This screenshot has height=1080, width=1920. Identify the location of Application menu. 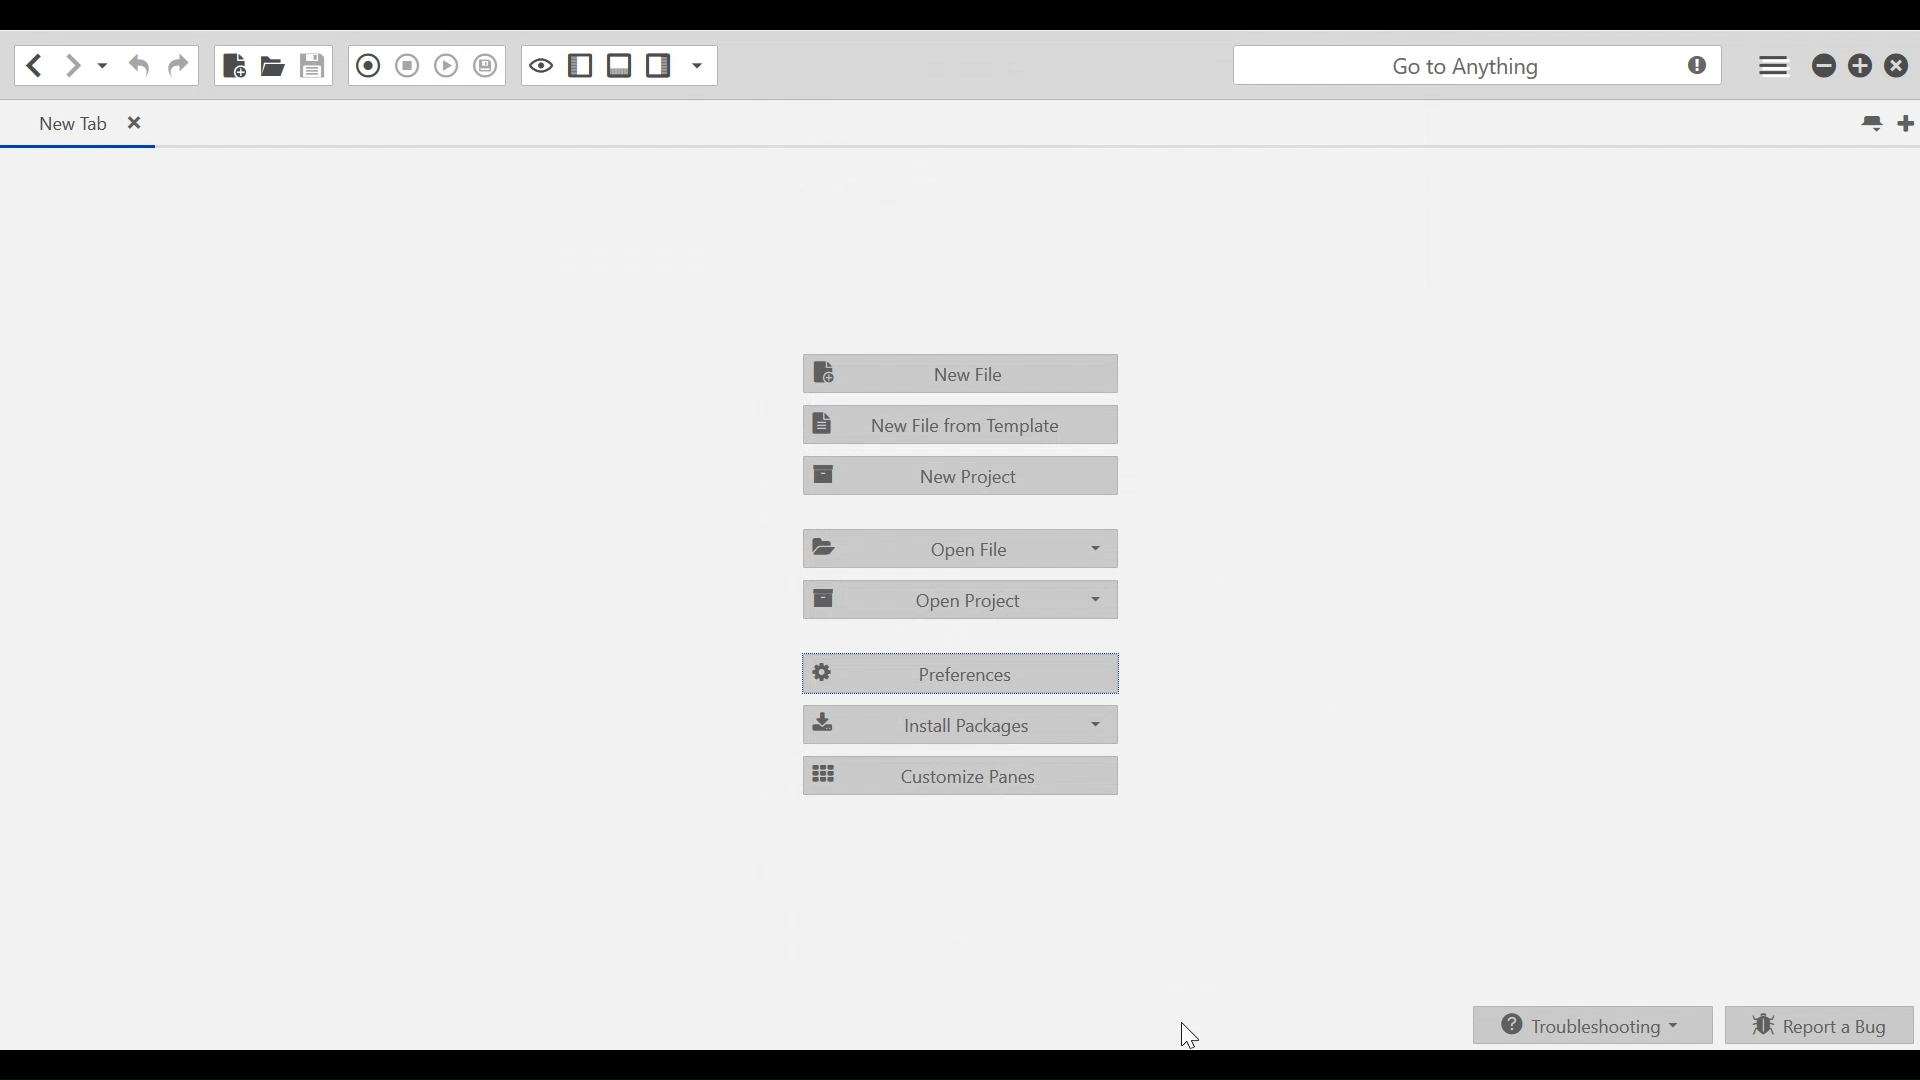
(1773, 64).